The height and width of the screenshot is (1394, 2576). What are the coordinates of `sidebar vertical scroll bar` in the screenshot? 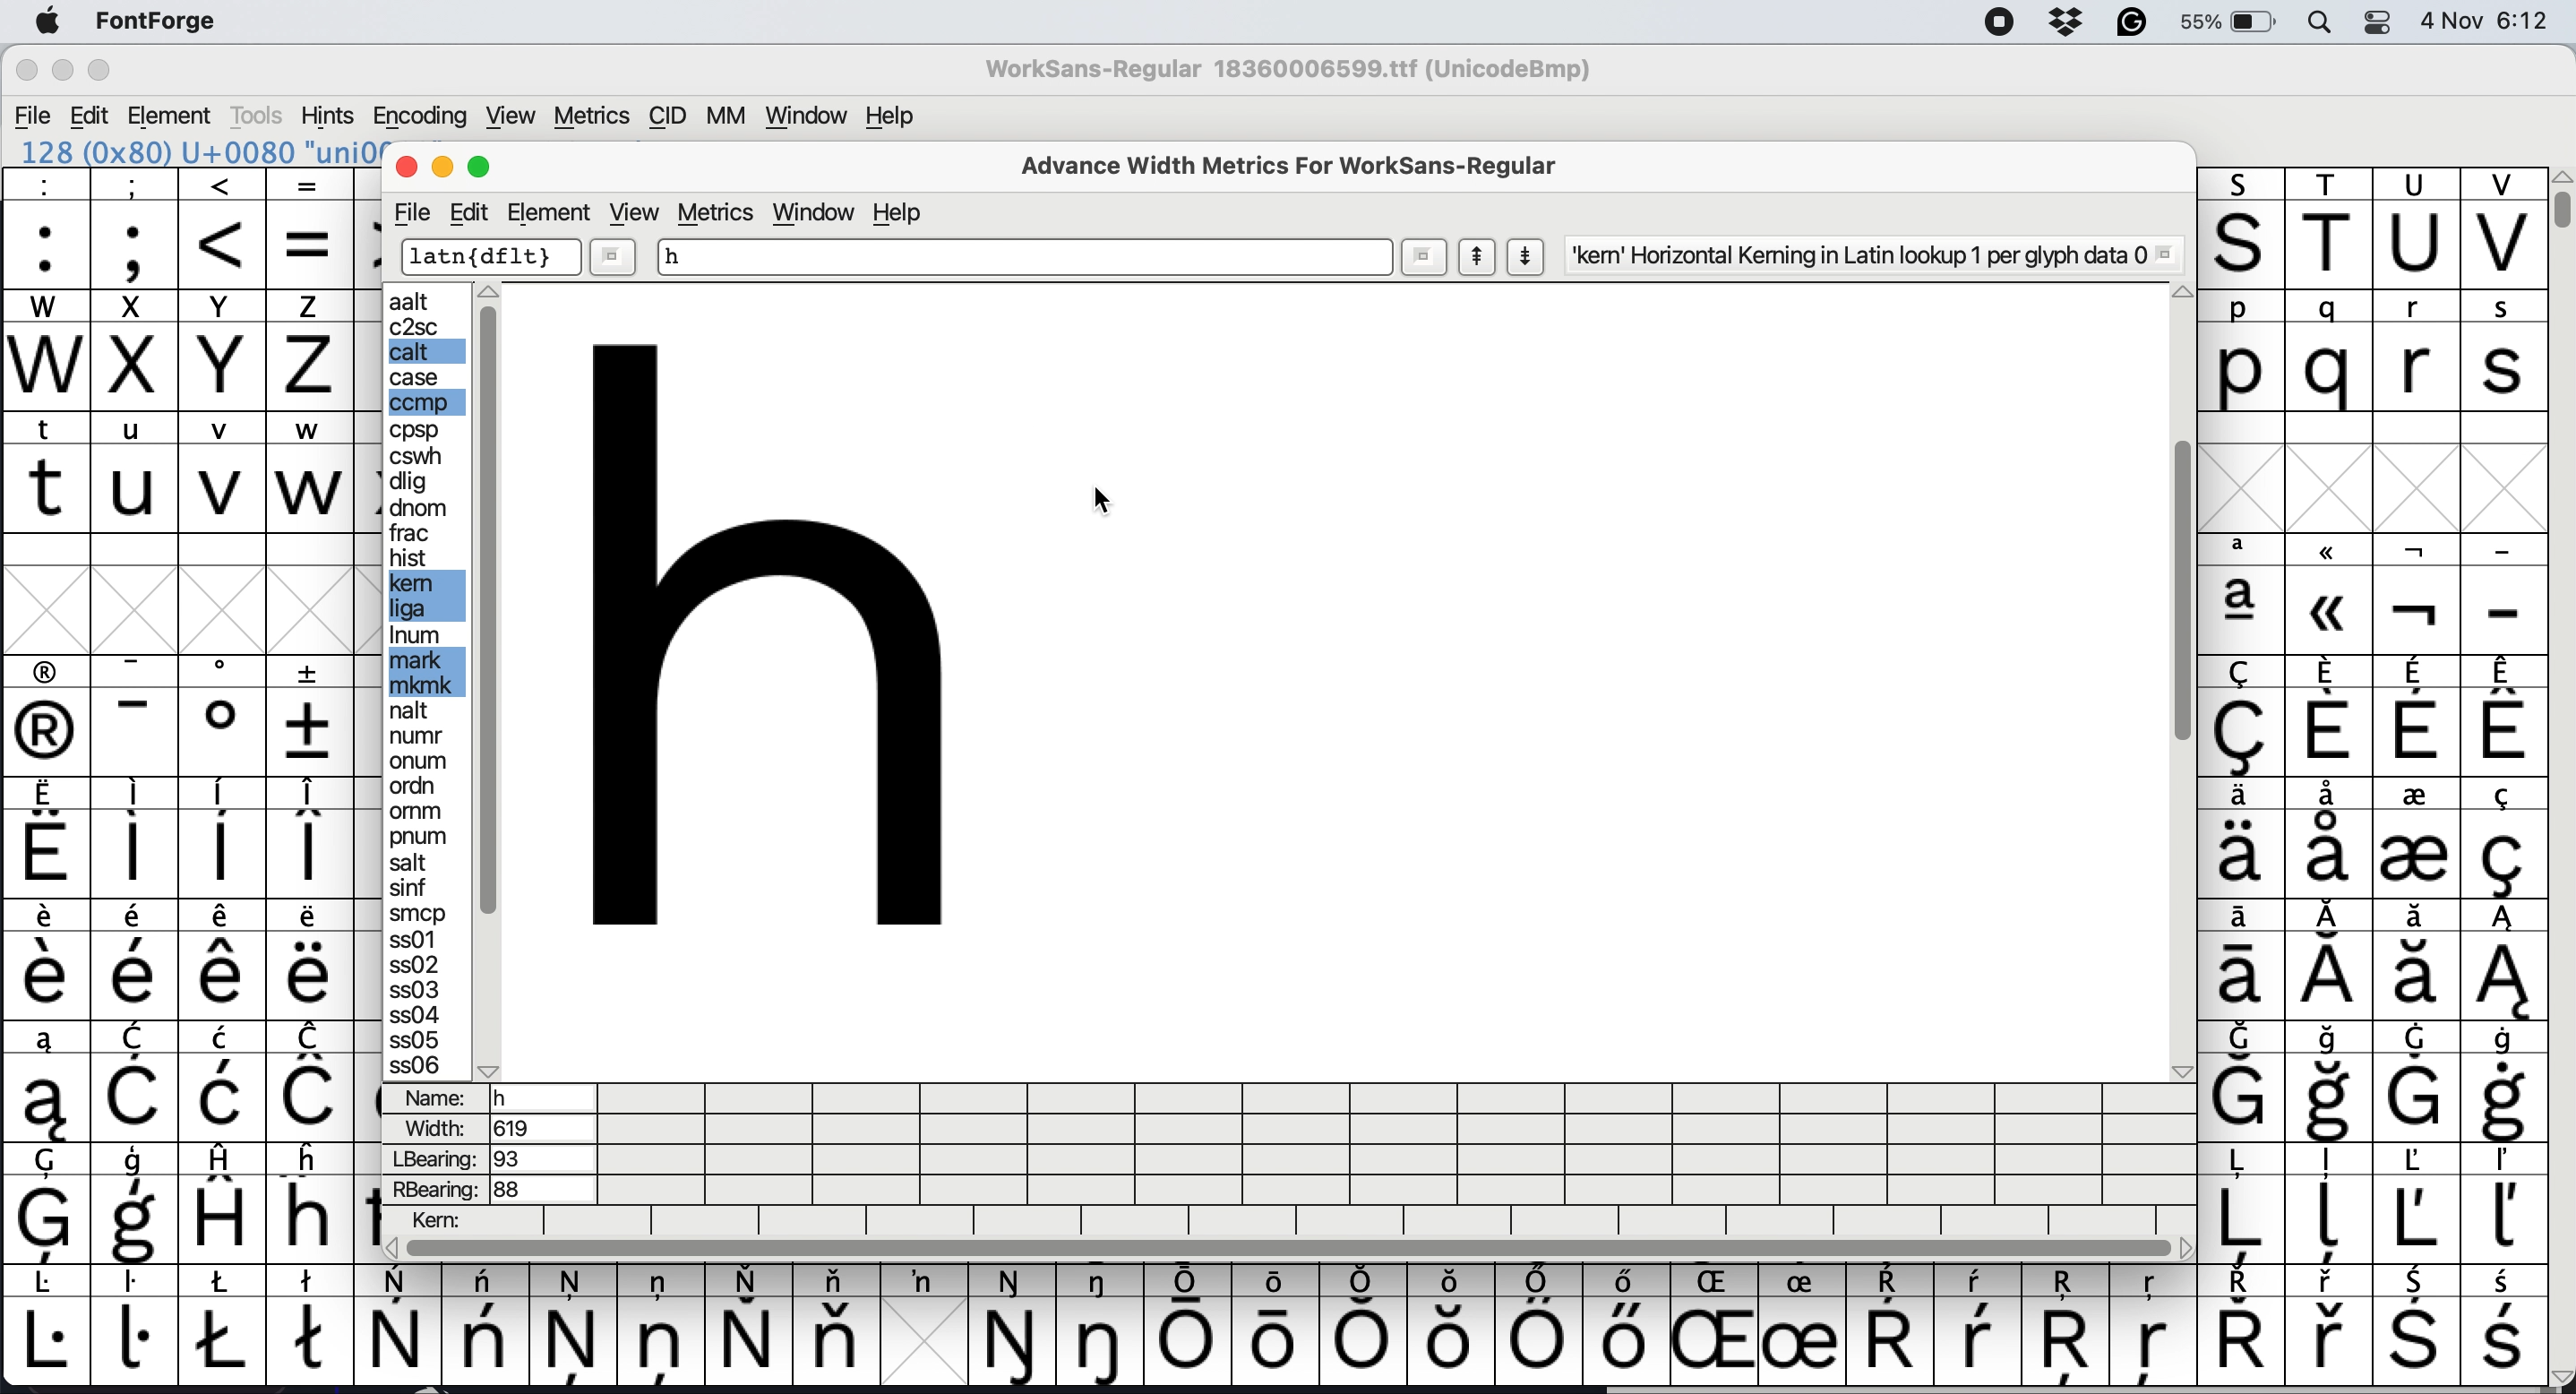 It's located at (494, 610).